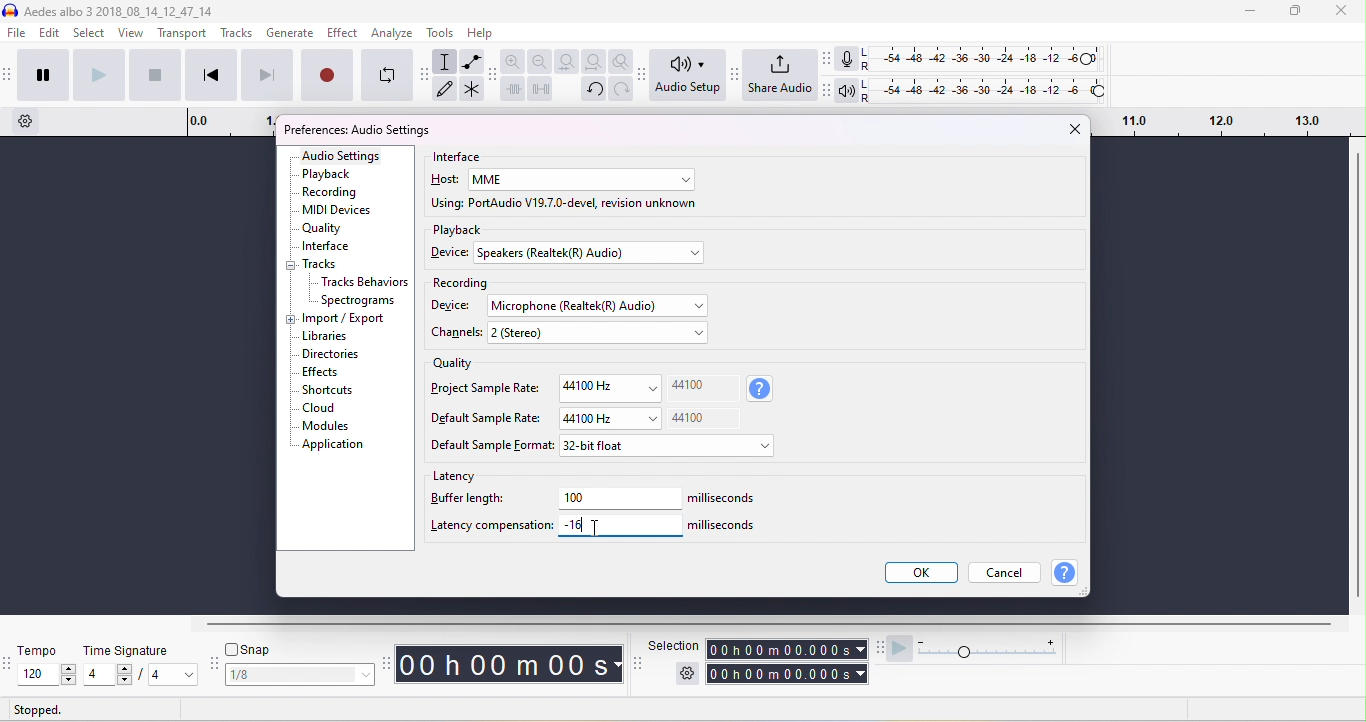  What do you see at coordinates (446, 61) in the screenshot?
I see `selection tool` at bounding box center [446, 61].